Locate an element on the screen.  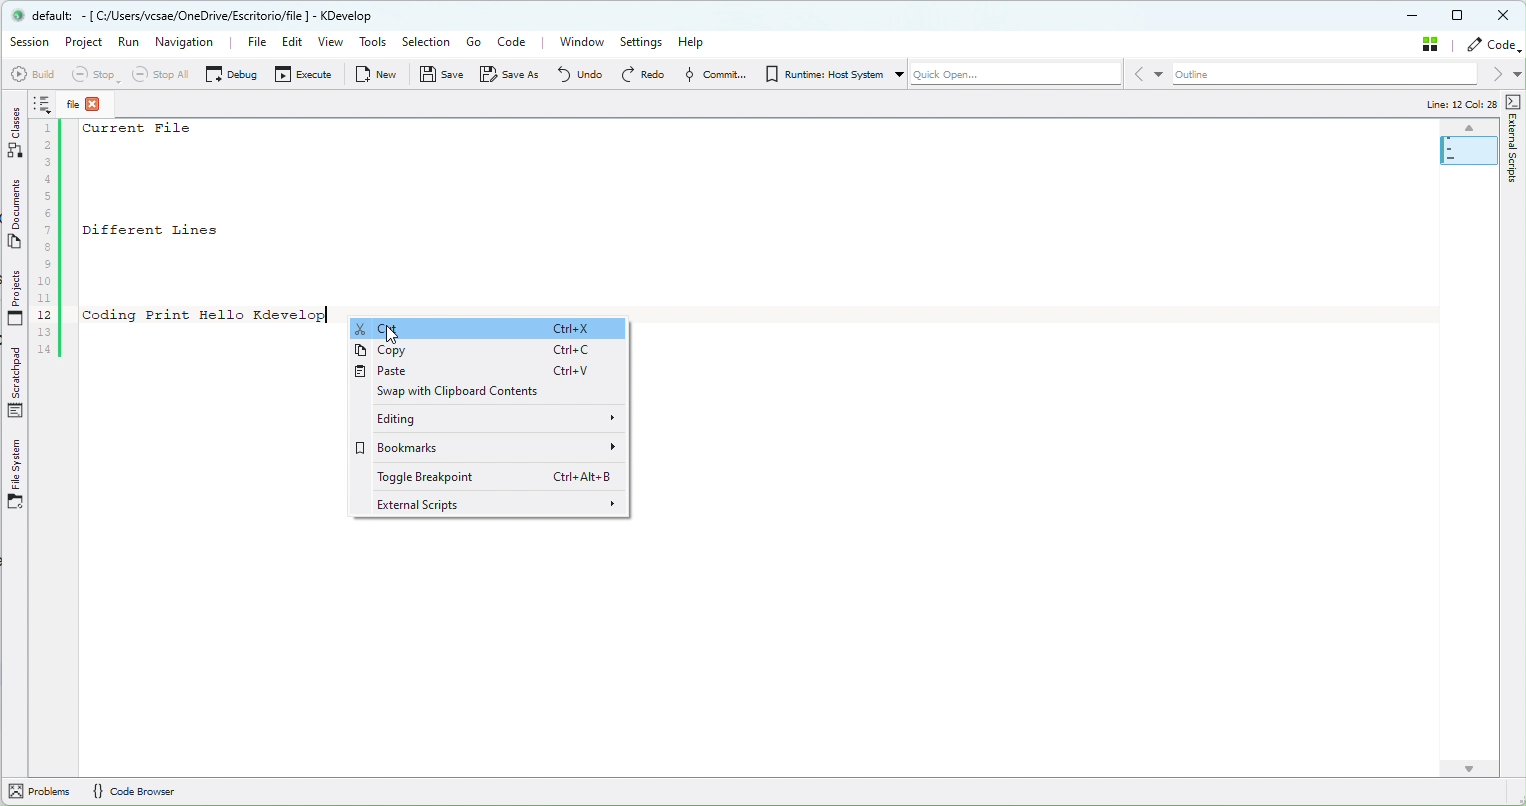
» default: - [ C/Users/vcsae/OneDrive/Escritorioffile | - KDevelop is located at coordinates (203, 17).